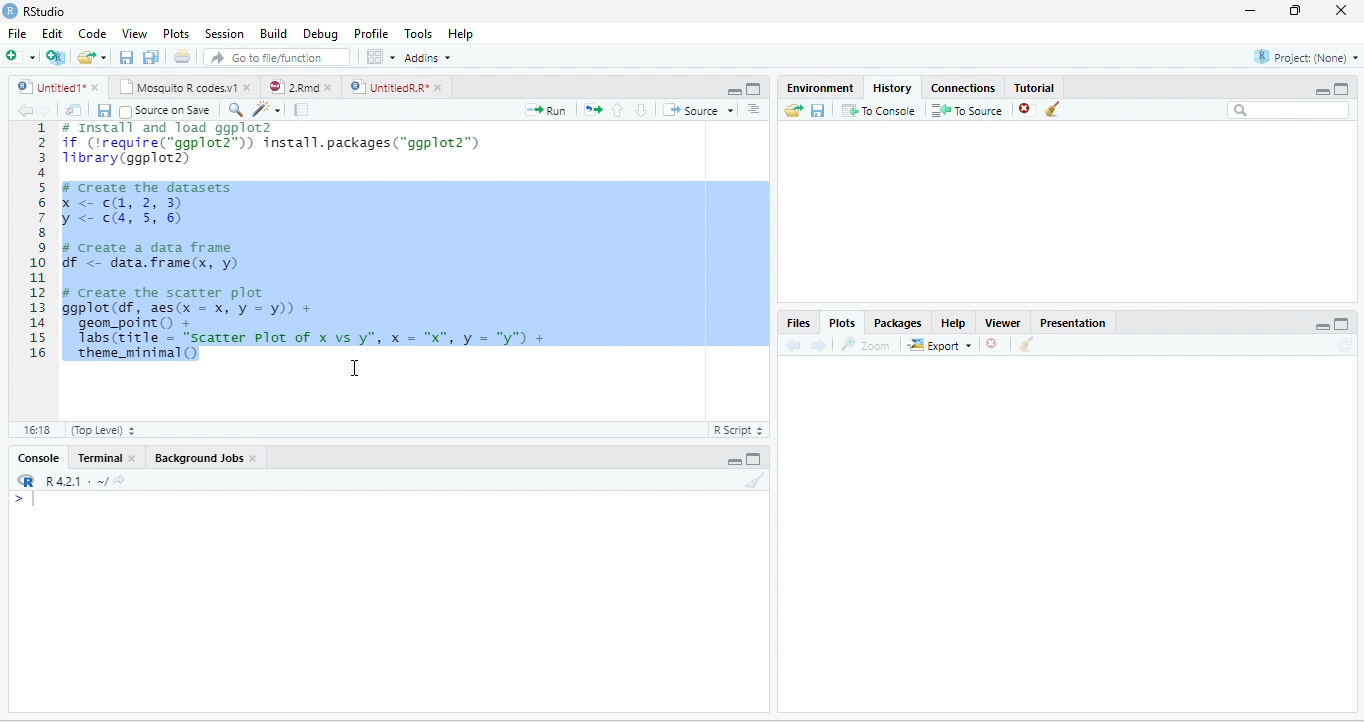 Image resolution: width=1364 pixels, height=722 pixels. What do you see at coordinates (1322, 326) in the screenshot?
I see `Minimize` at bounding box center [1322, 326].